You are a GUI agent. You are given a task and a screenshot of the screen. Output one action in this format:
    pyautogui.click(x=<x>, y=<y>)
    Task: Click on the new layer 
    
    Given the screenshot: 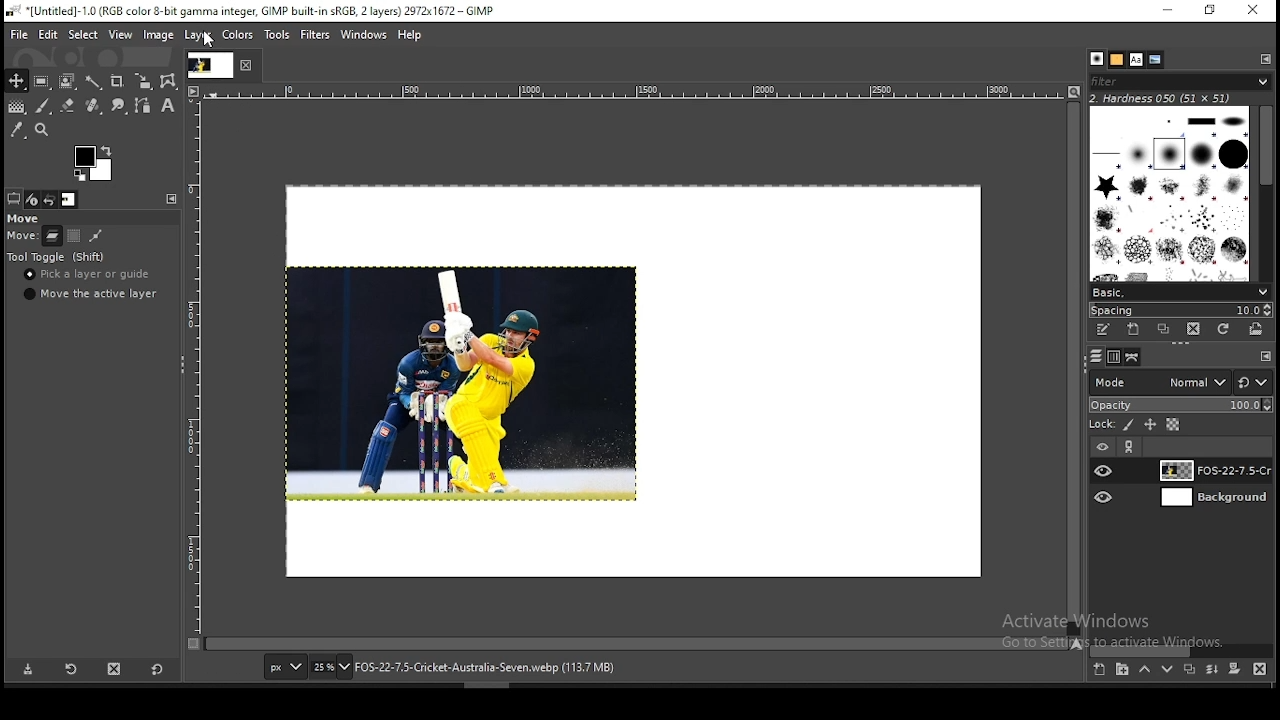 What is the action you would take?
    pyautogui.click(x=1098, y=671)
    